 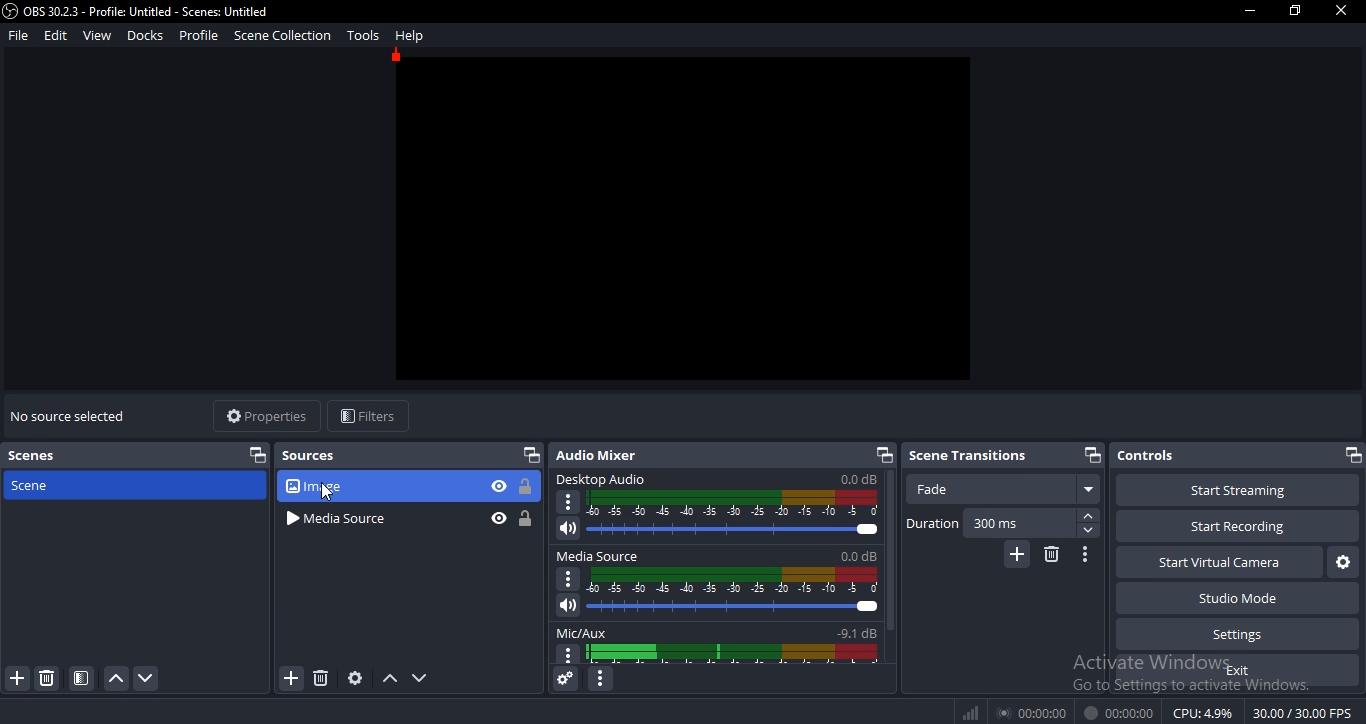 I want to click on configure audio mixer, so click(x=603, y=680).